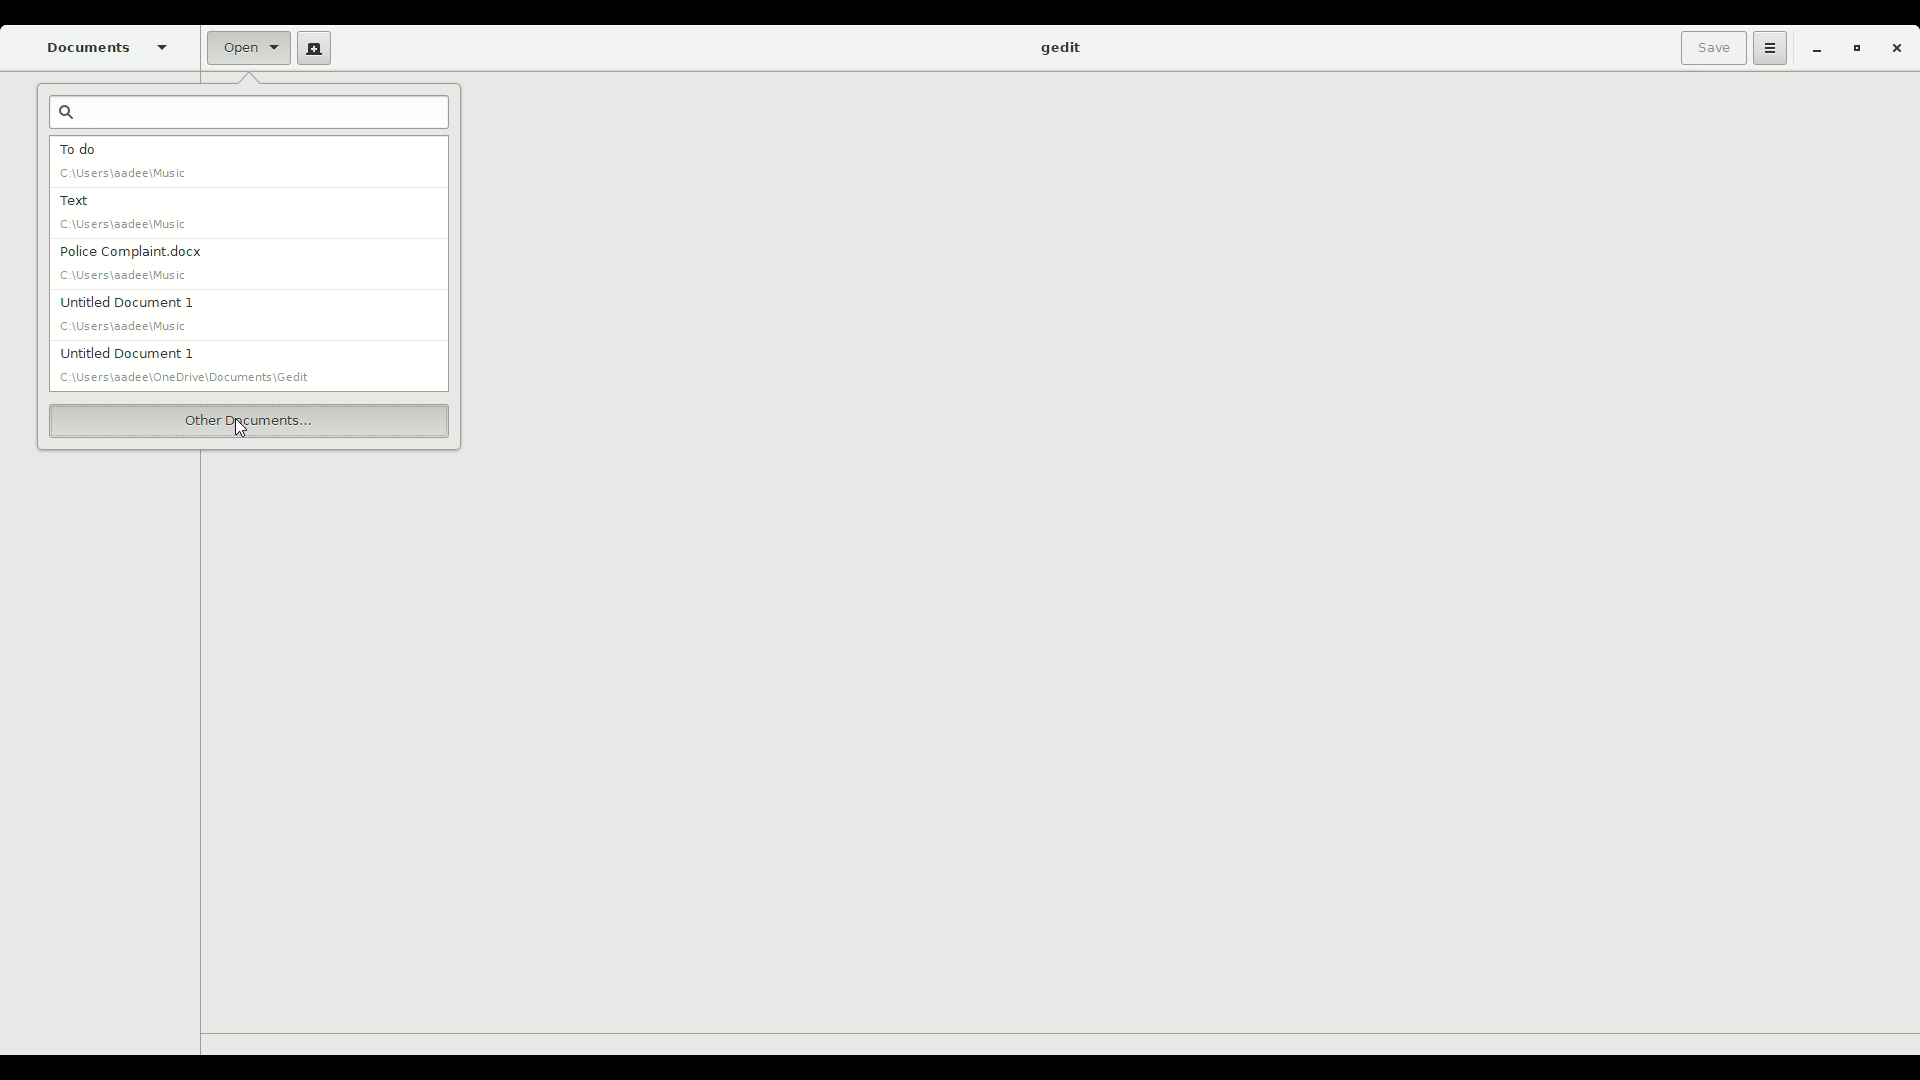  I want to click on gedit, so click(1059, 49).